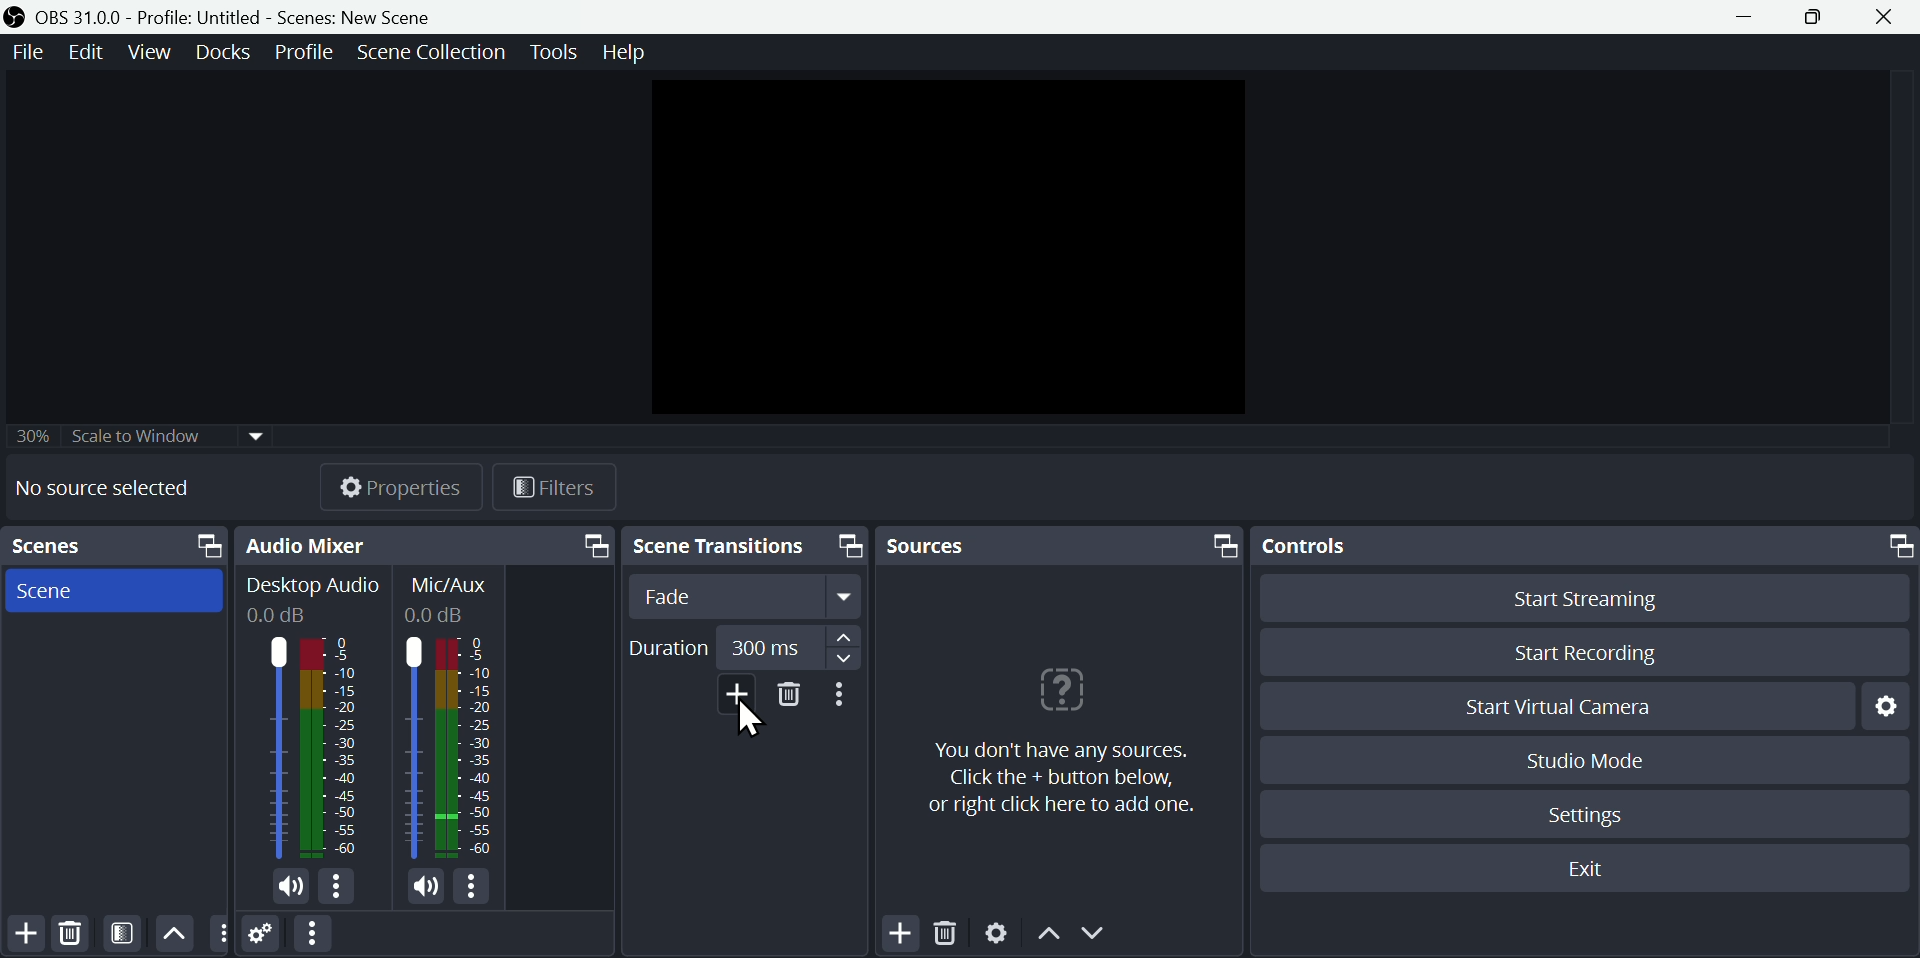 The height and width of the screenshot is (958, 1920). Describe the element at coordinates (220, 934) in the screenshot. I see `more option` at that location.